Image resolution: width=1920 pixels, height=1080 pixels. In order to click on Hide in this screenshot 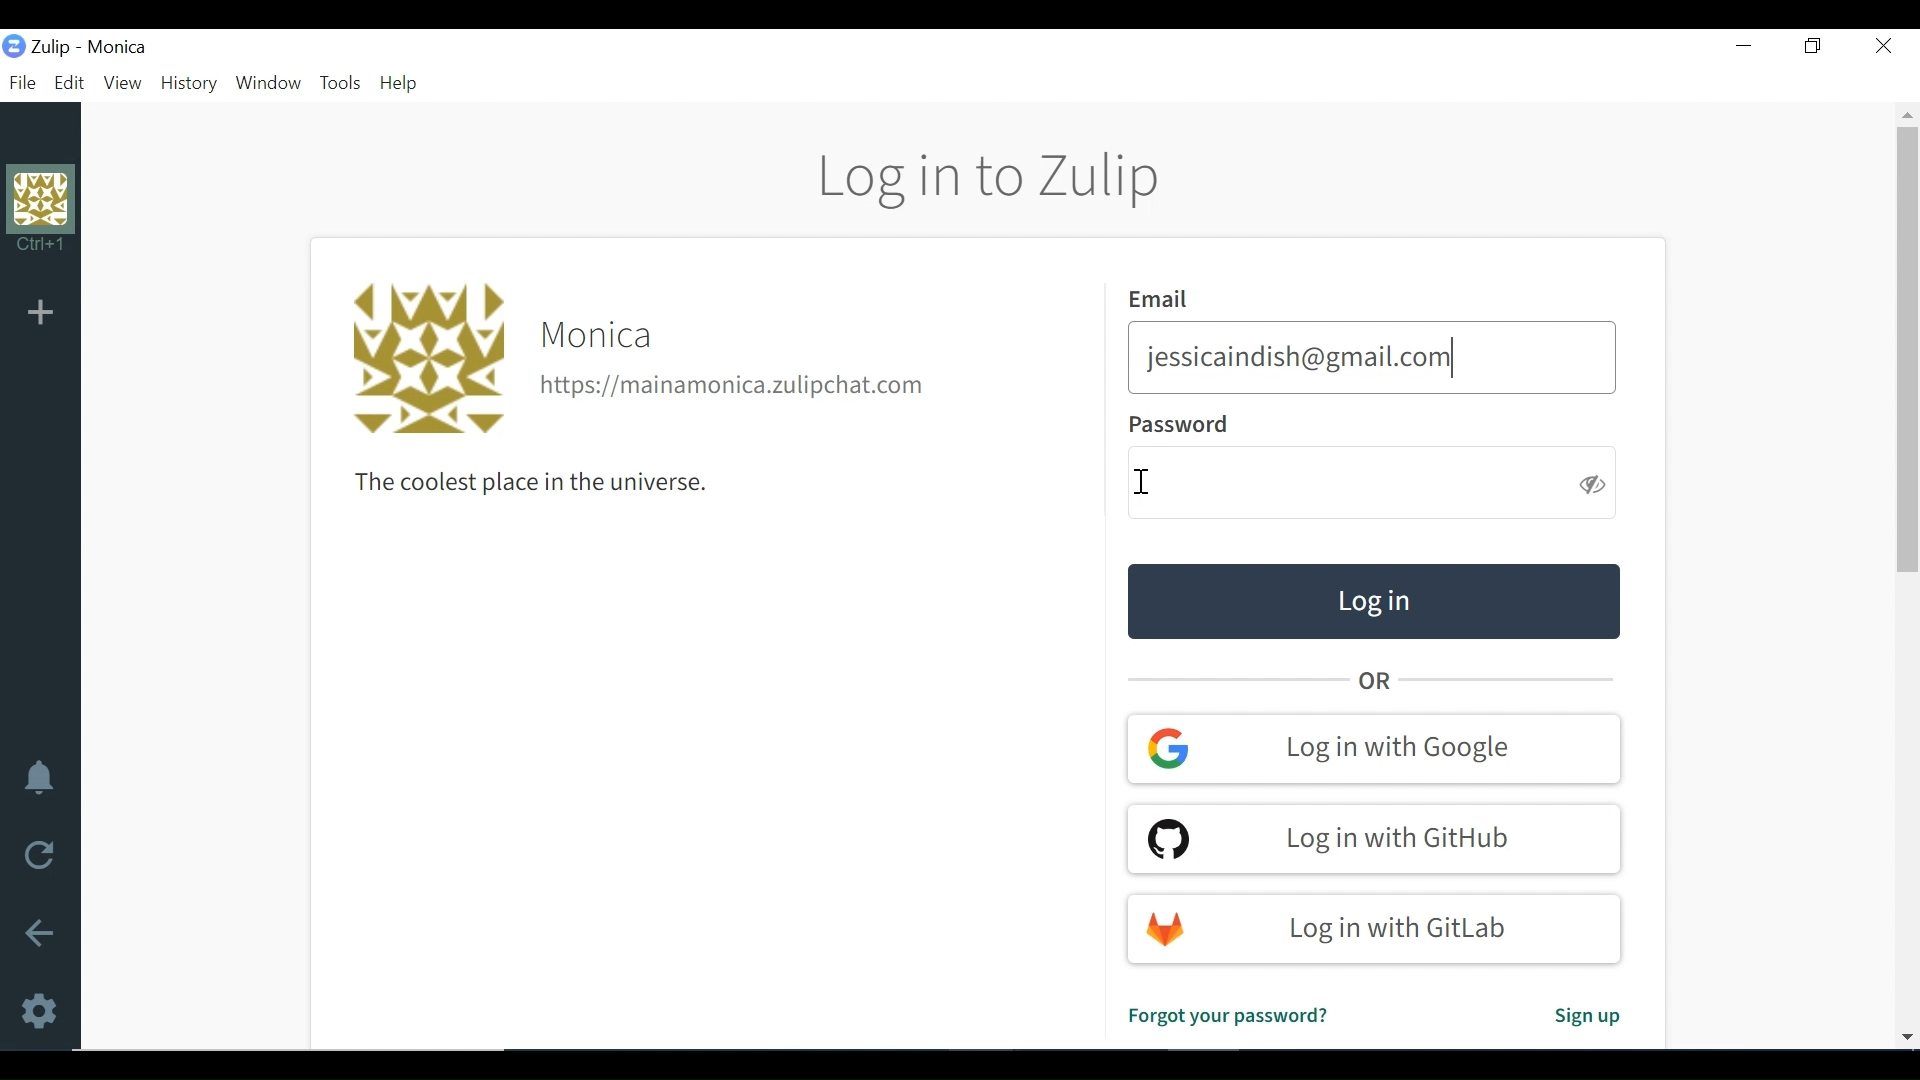, I will do `click(1593, 483)`.